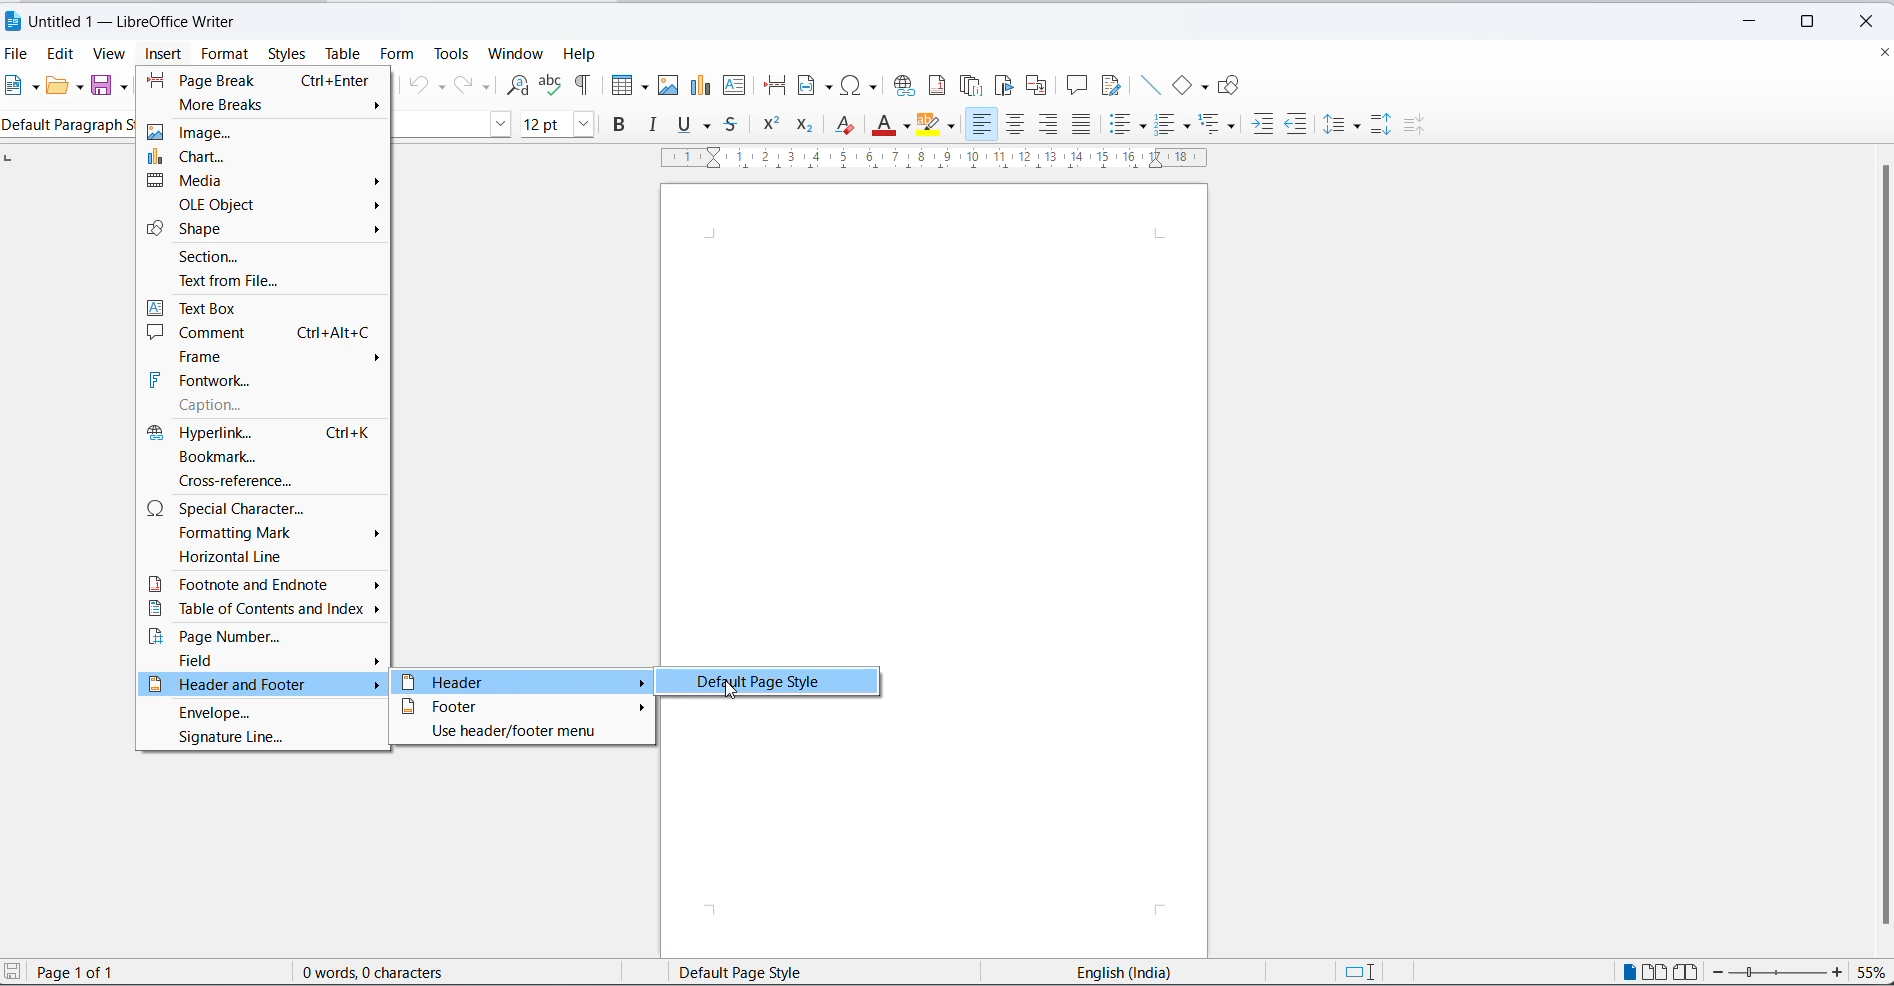  I want to click on increase indent, so click(1263, 125).